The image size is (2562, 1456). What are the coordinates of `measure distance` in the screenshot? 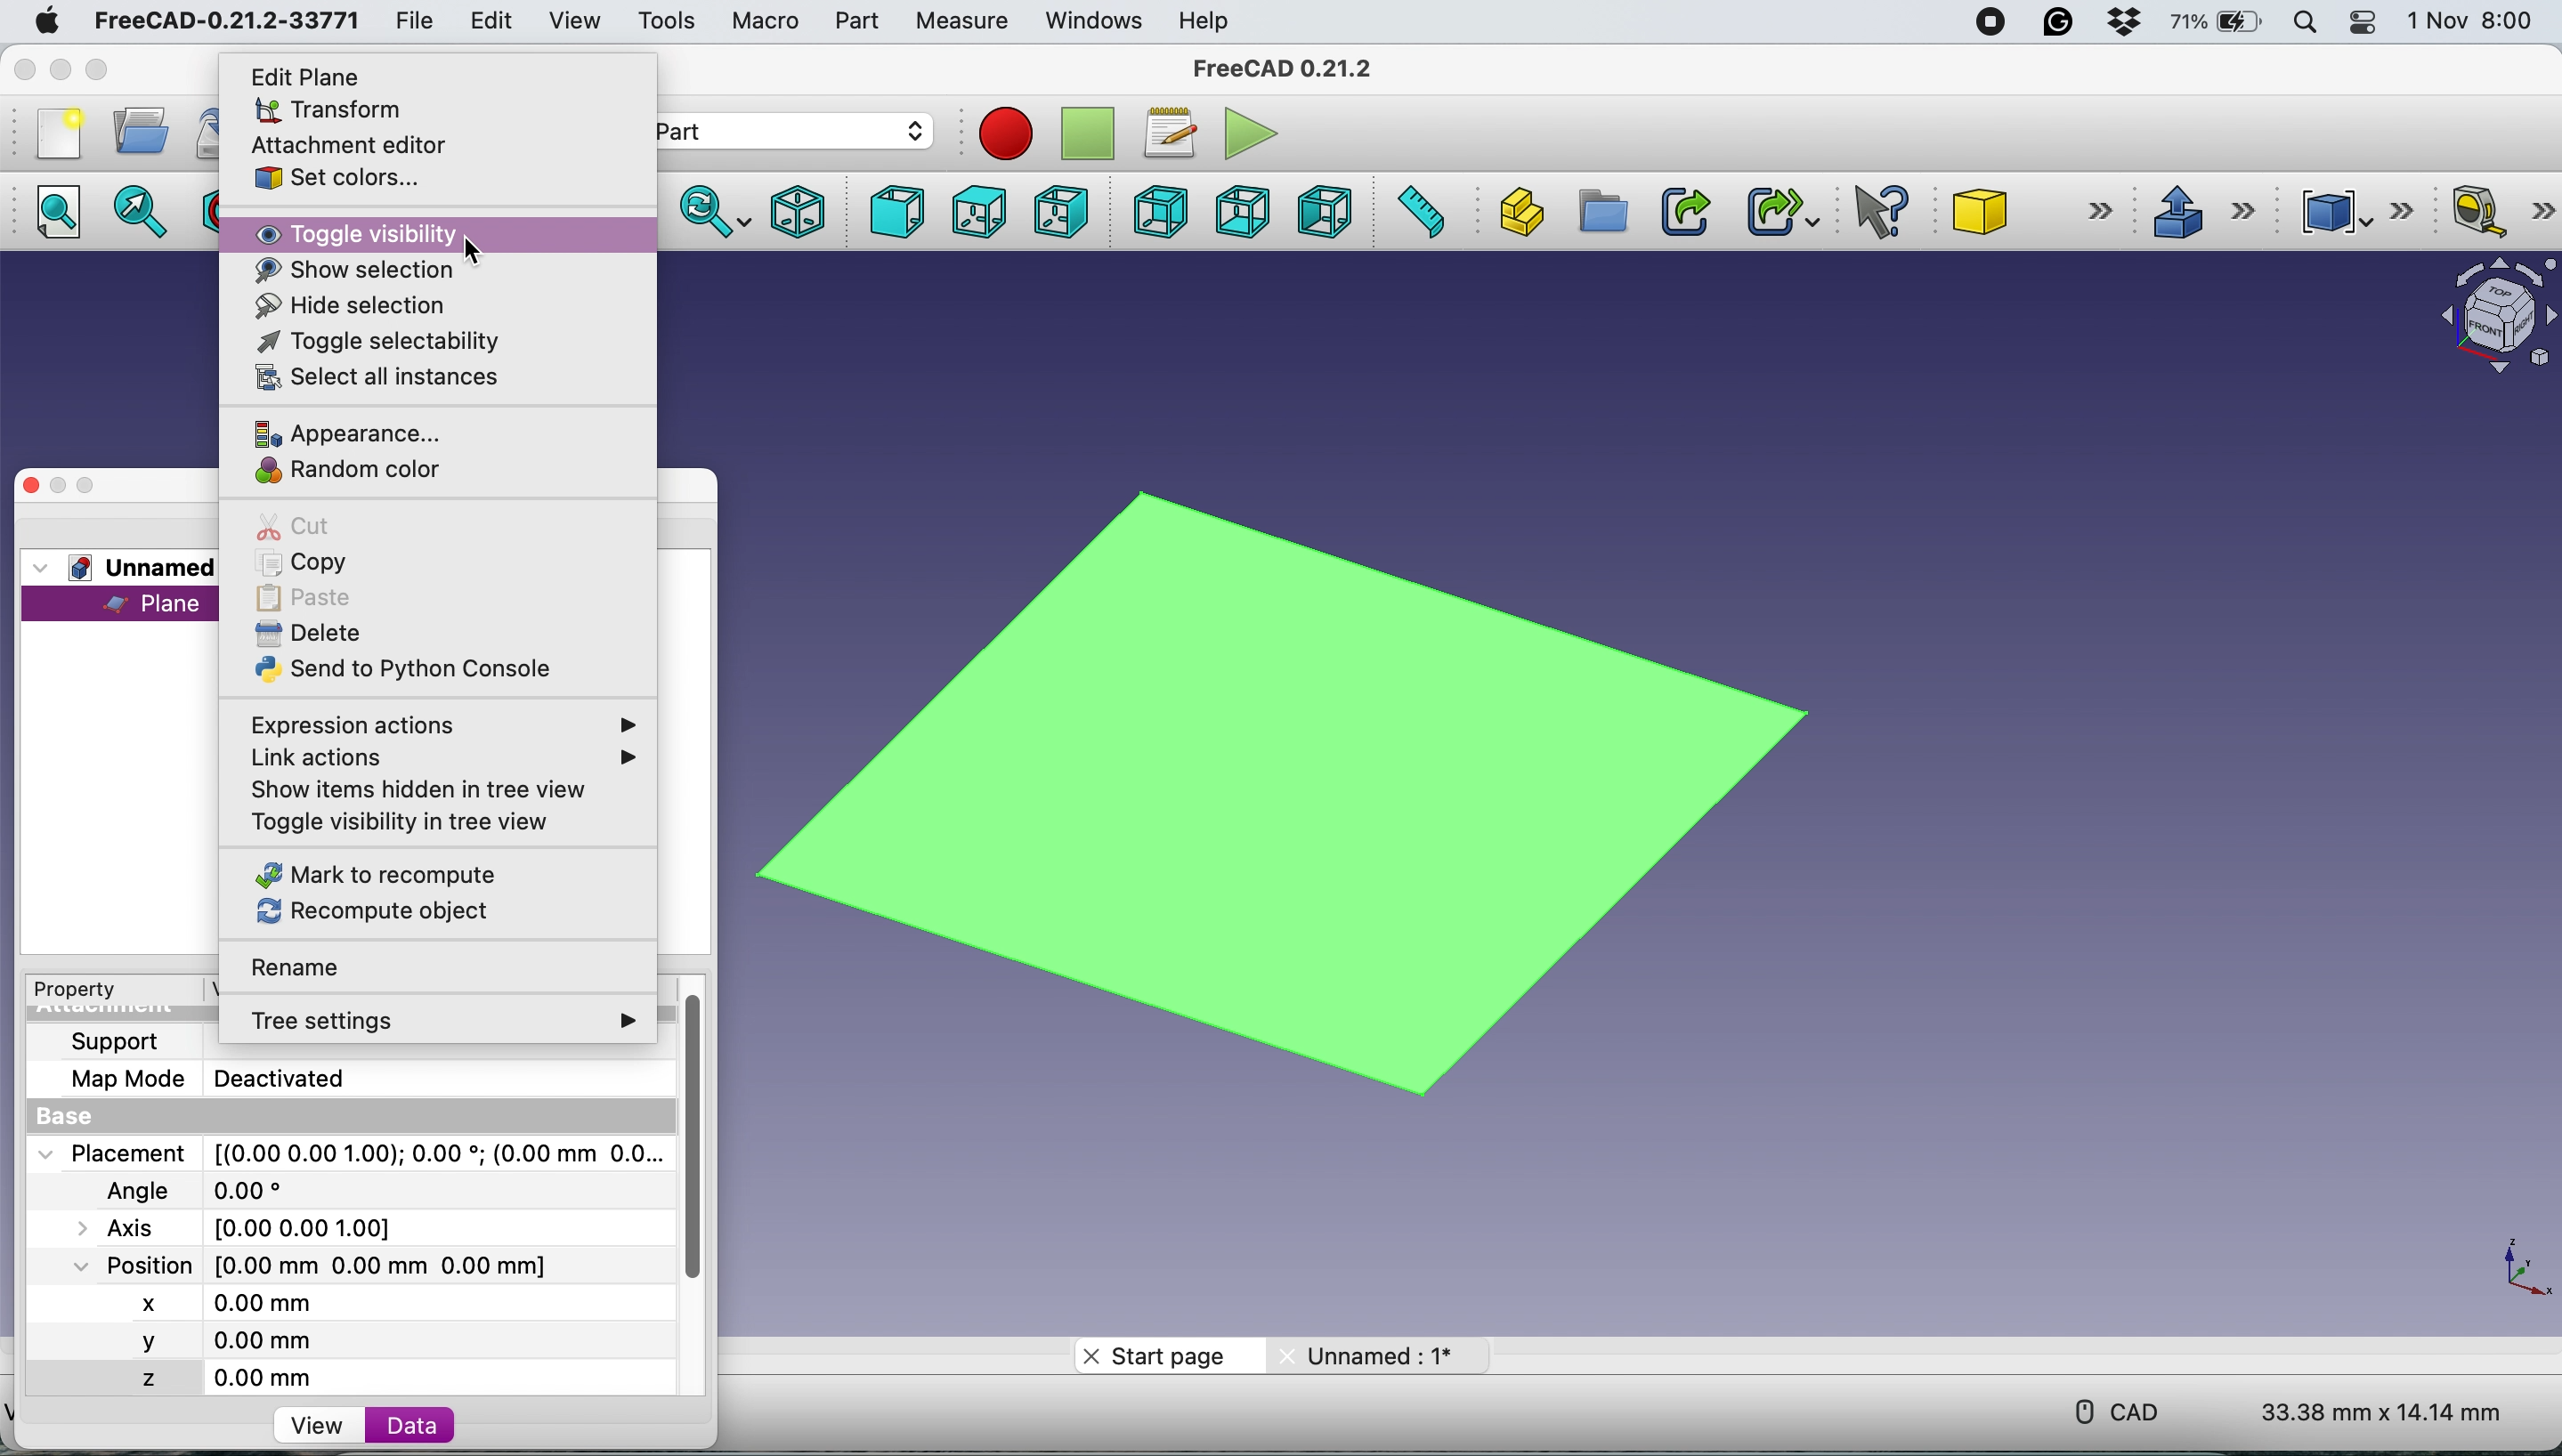 It's located at (1418, 213).